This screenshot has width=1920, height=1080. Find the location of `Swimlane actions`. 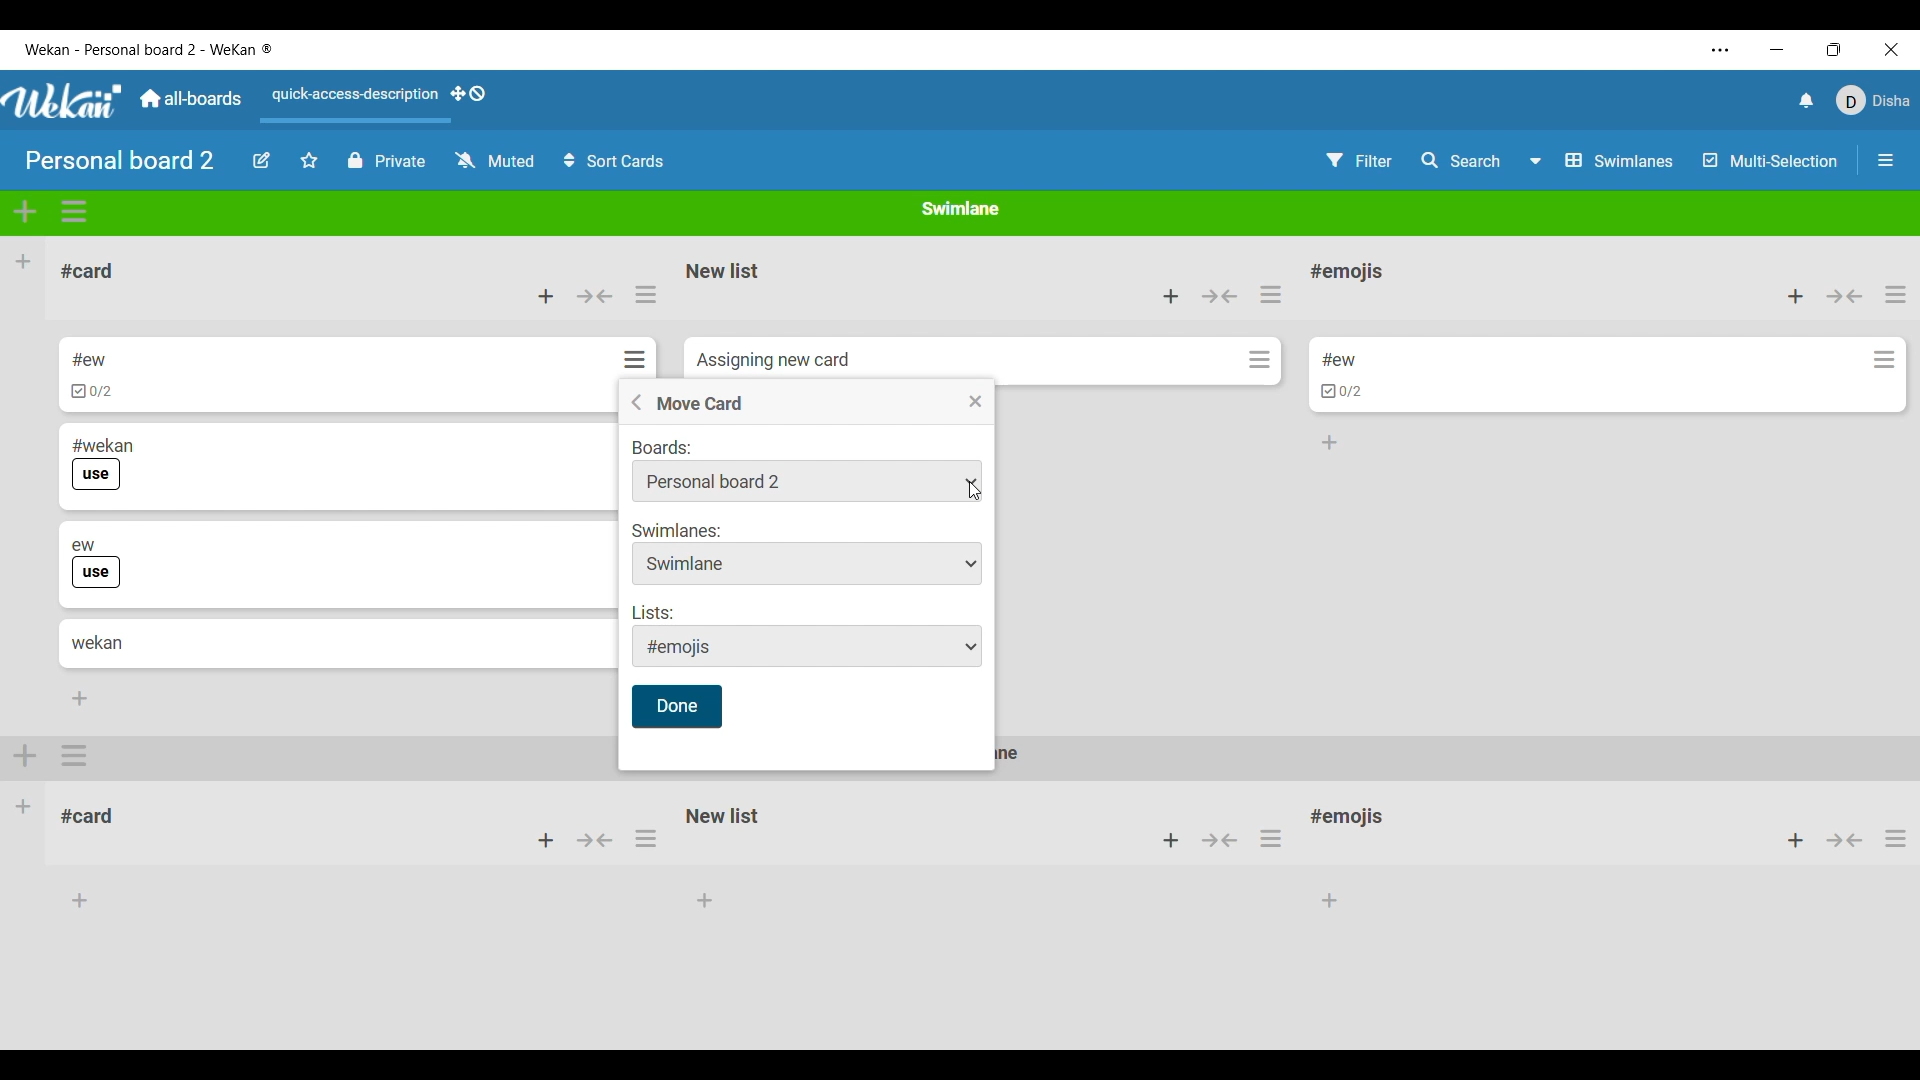

Swimlane actions is located at coordinates (75, 212).